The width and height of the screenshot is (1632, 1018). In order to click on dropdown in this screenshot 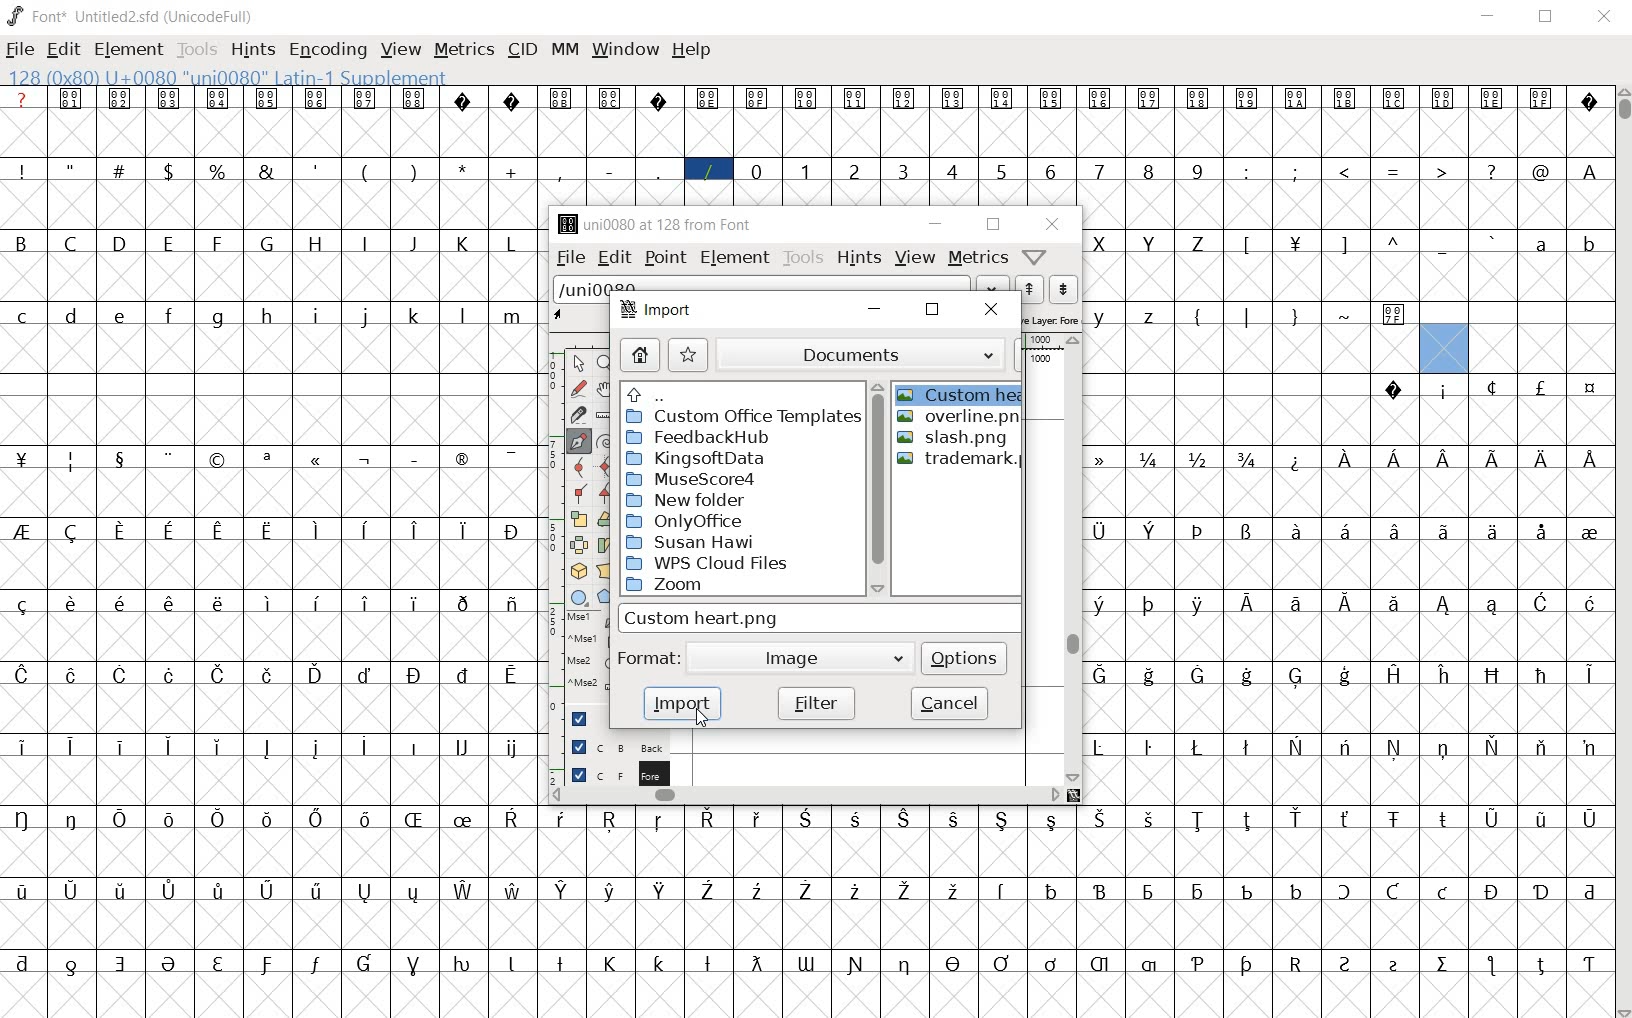, I will do `click(994, 284)`.